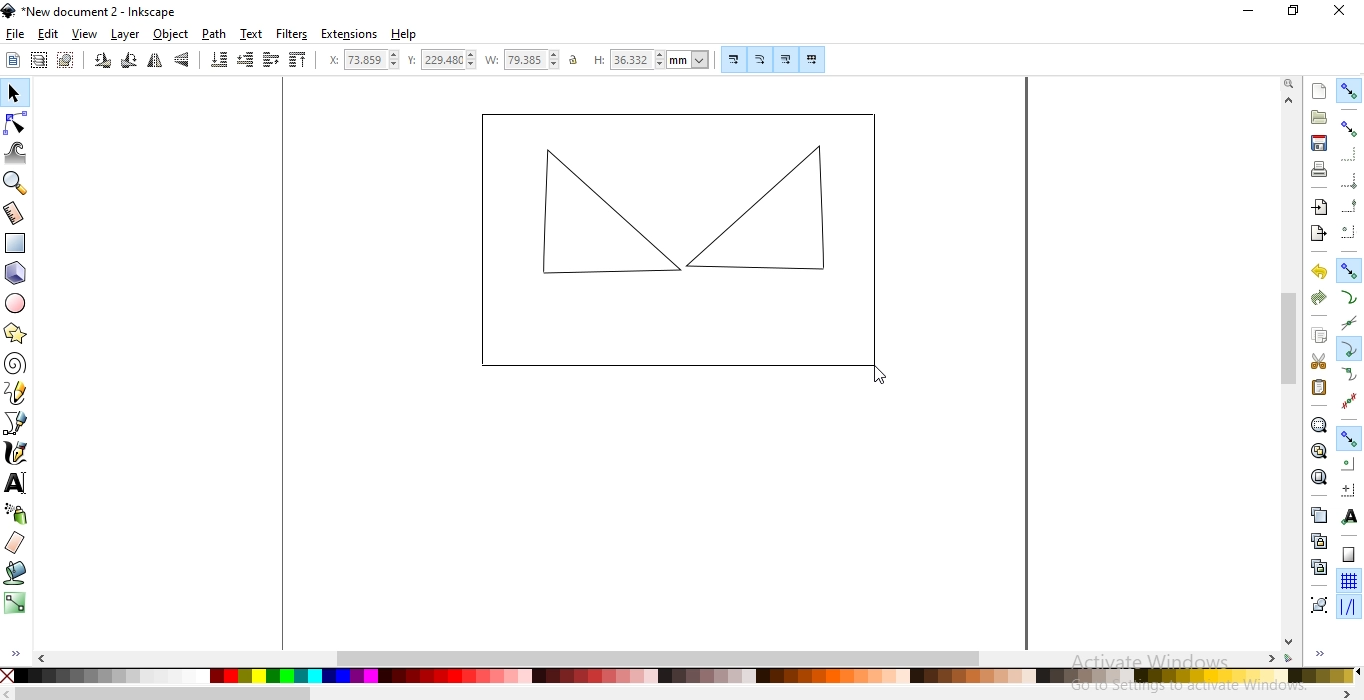  I want to click on snap cusp nodes incl. rectangle corners, so click(1348, 348).